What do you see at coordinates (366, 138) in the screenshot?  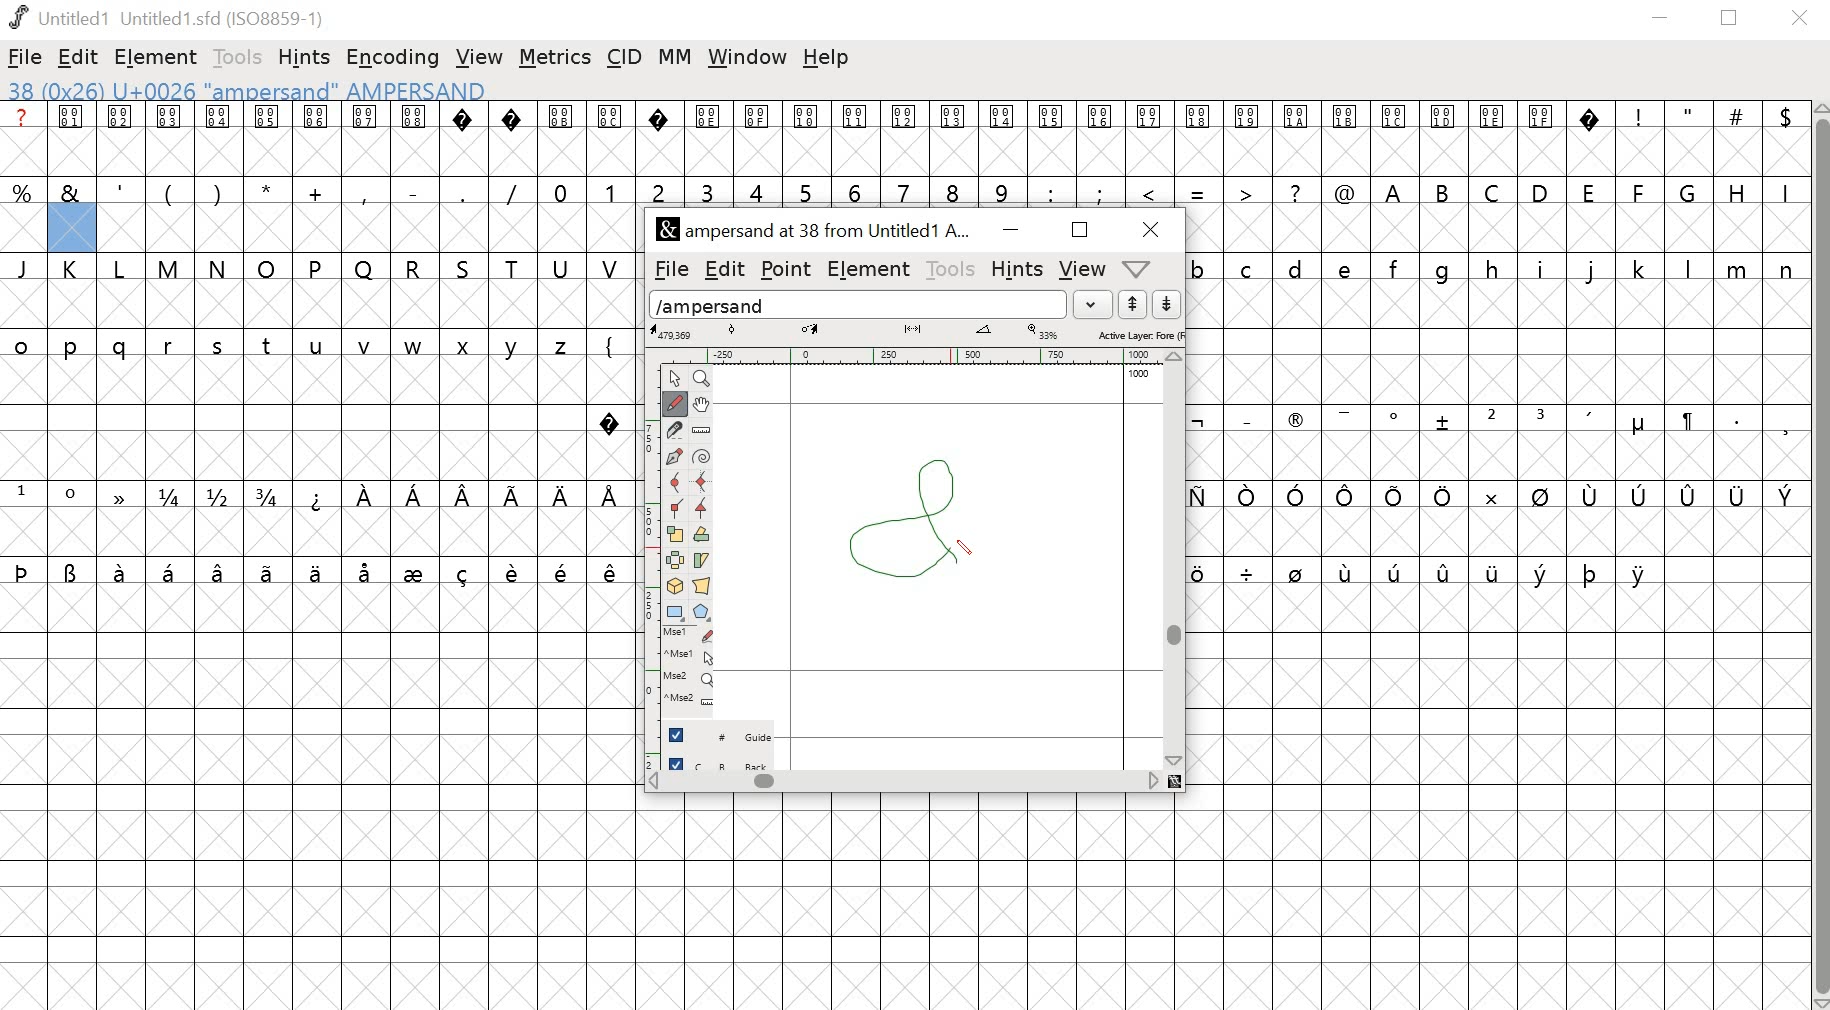 I see `0007` at bounding box center [366, 138].